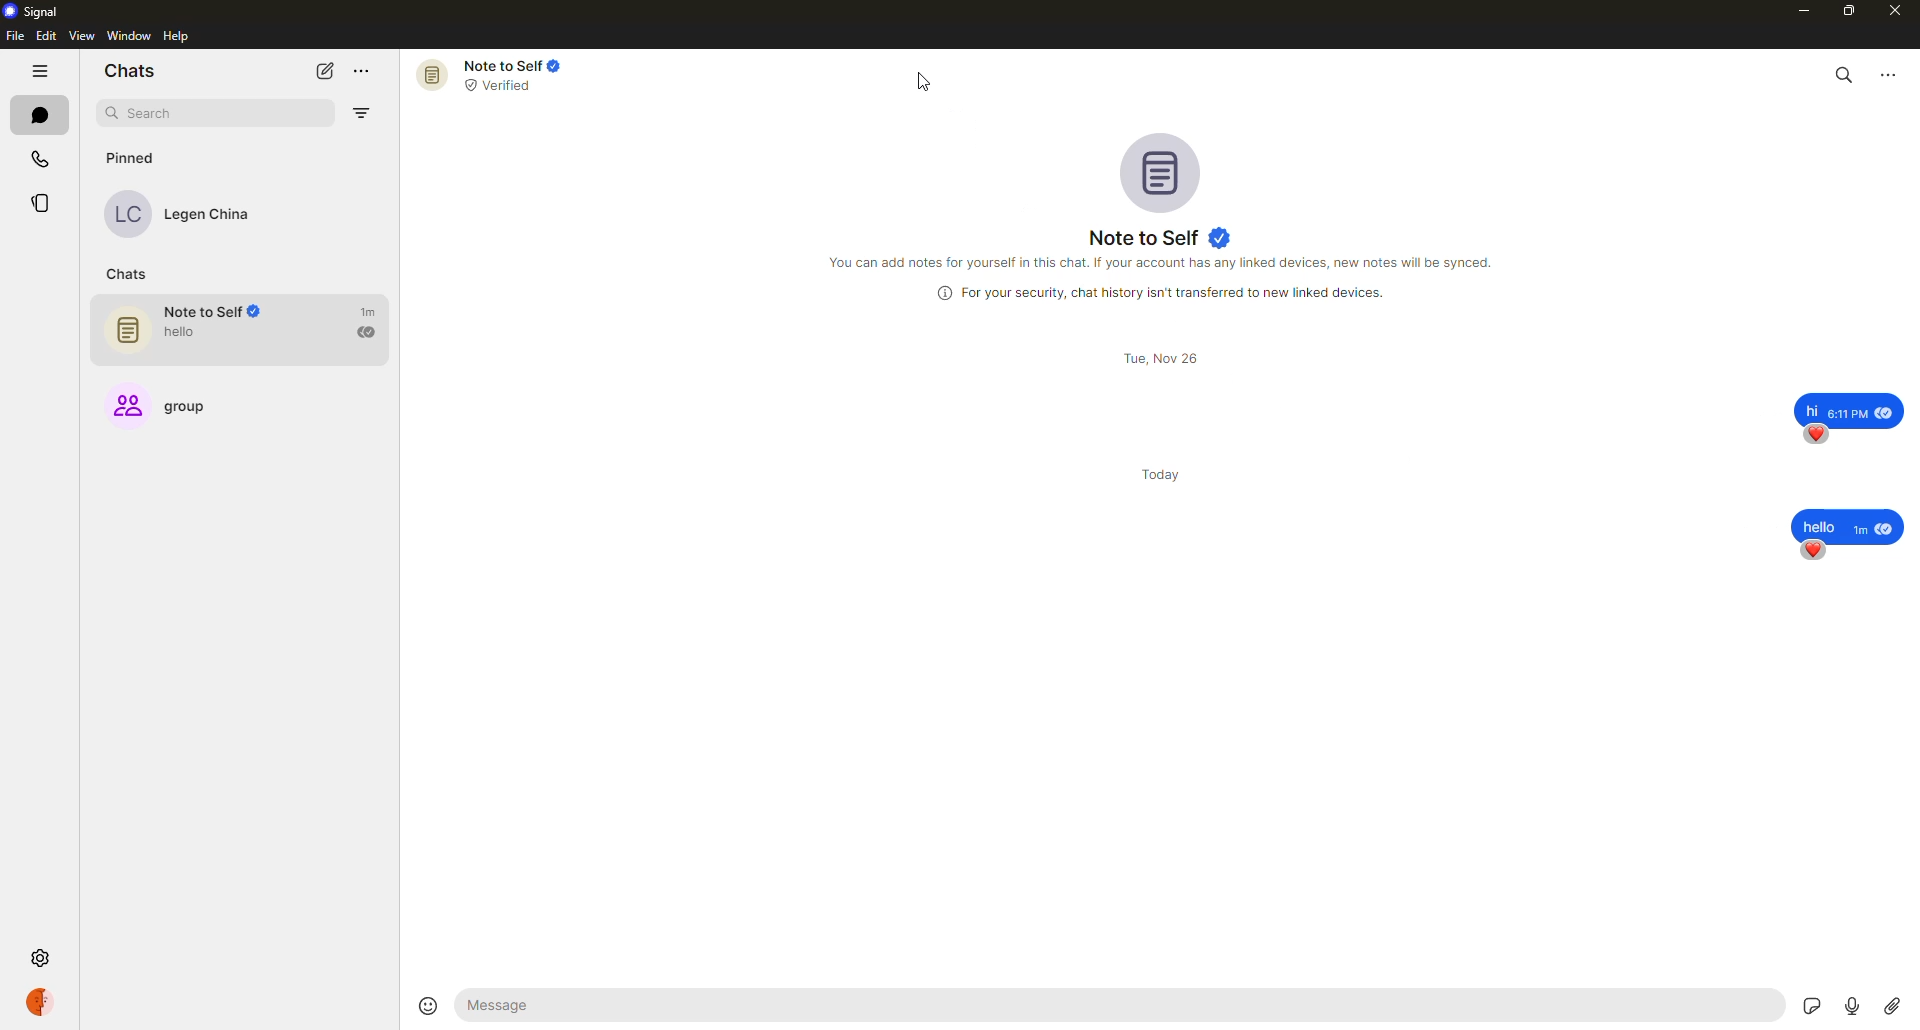  I want to click on new chat, so click(324, 71).